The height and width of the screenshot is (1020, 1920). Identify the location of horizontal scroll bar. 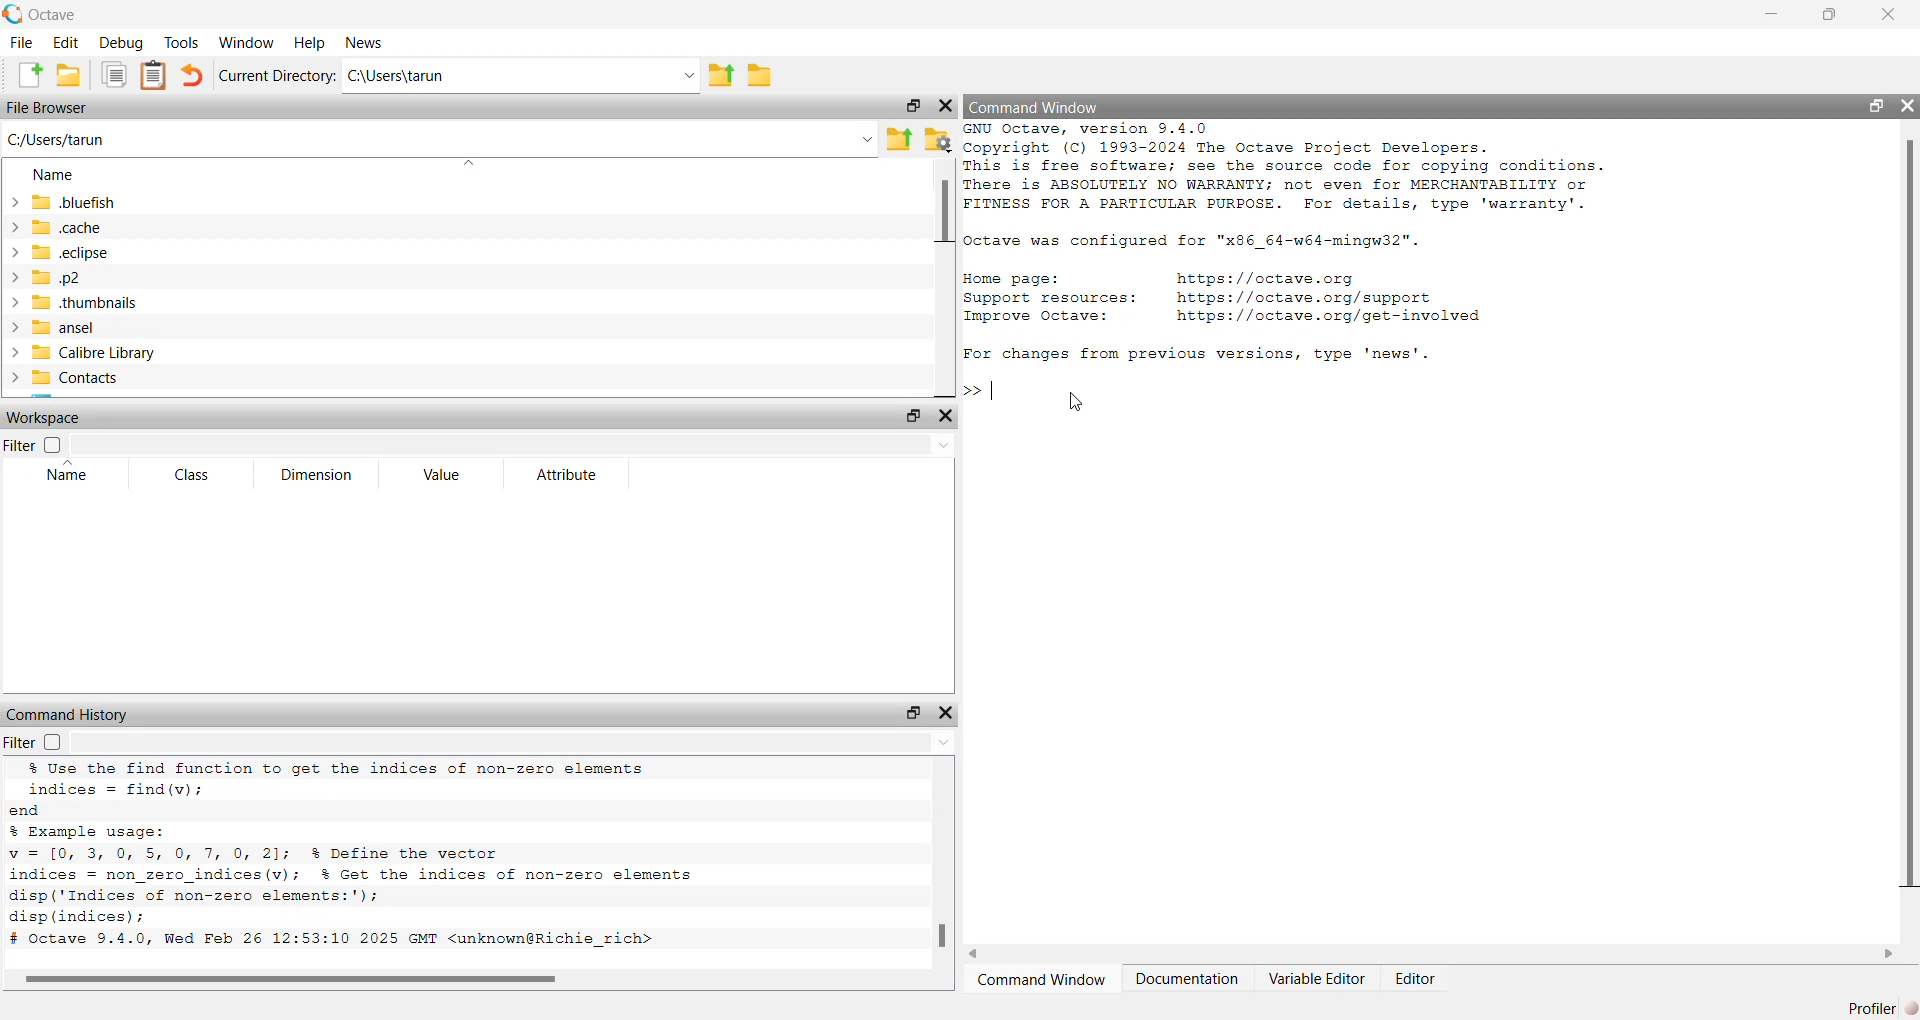
(1441, 954).